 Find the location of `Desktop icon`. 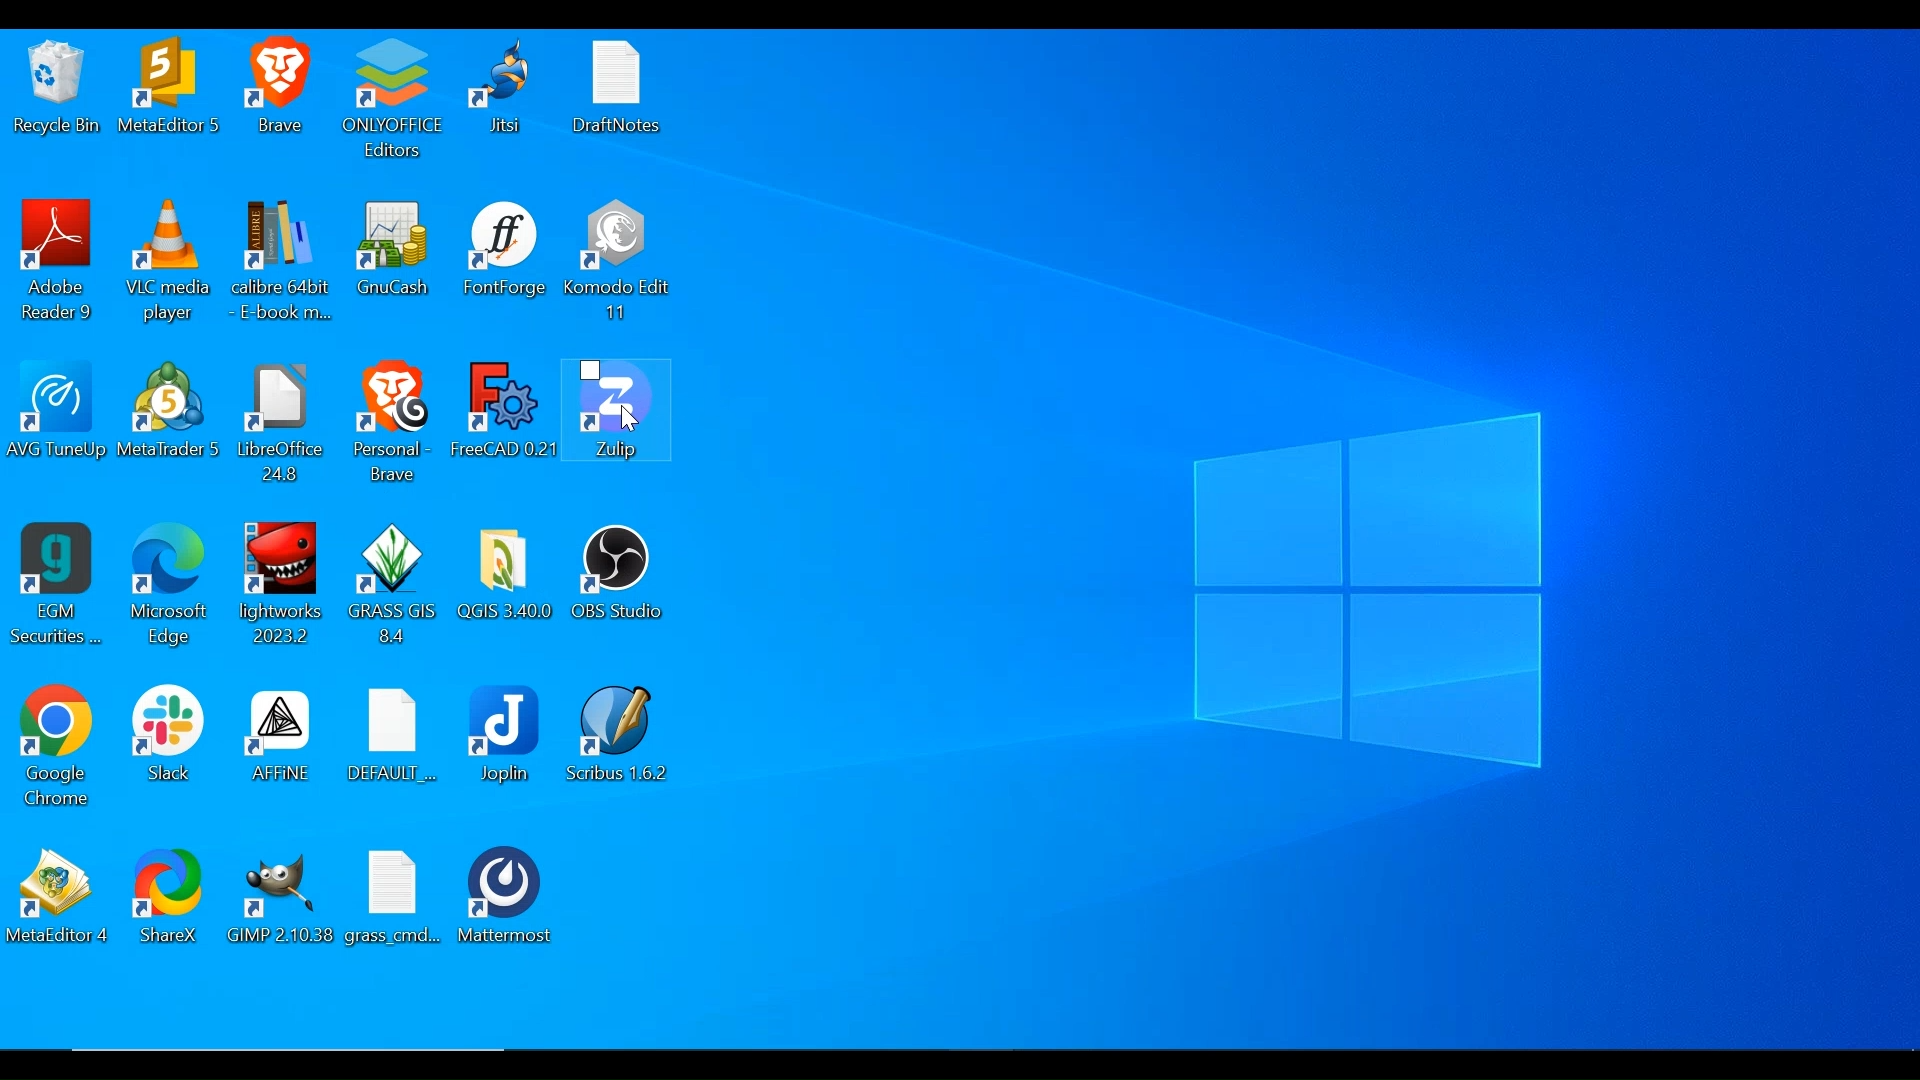

Desktop icon is located at coordinates (170, 89).